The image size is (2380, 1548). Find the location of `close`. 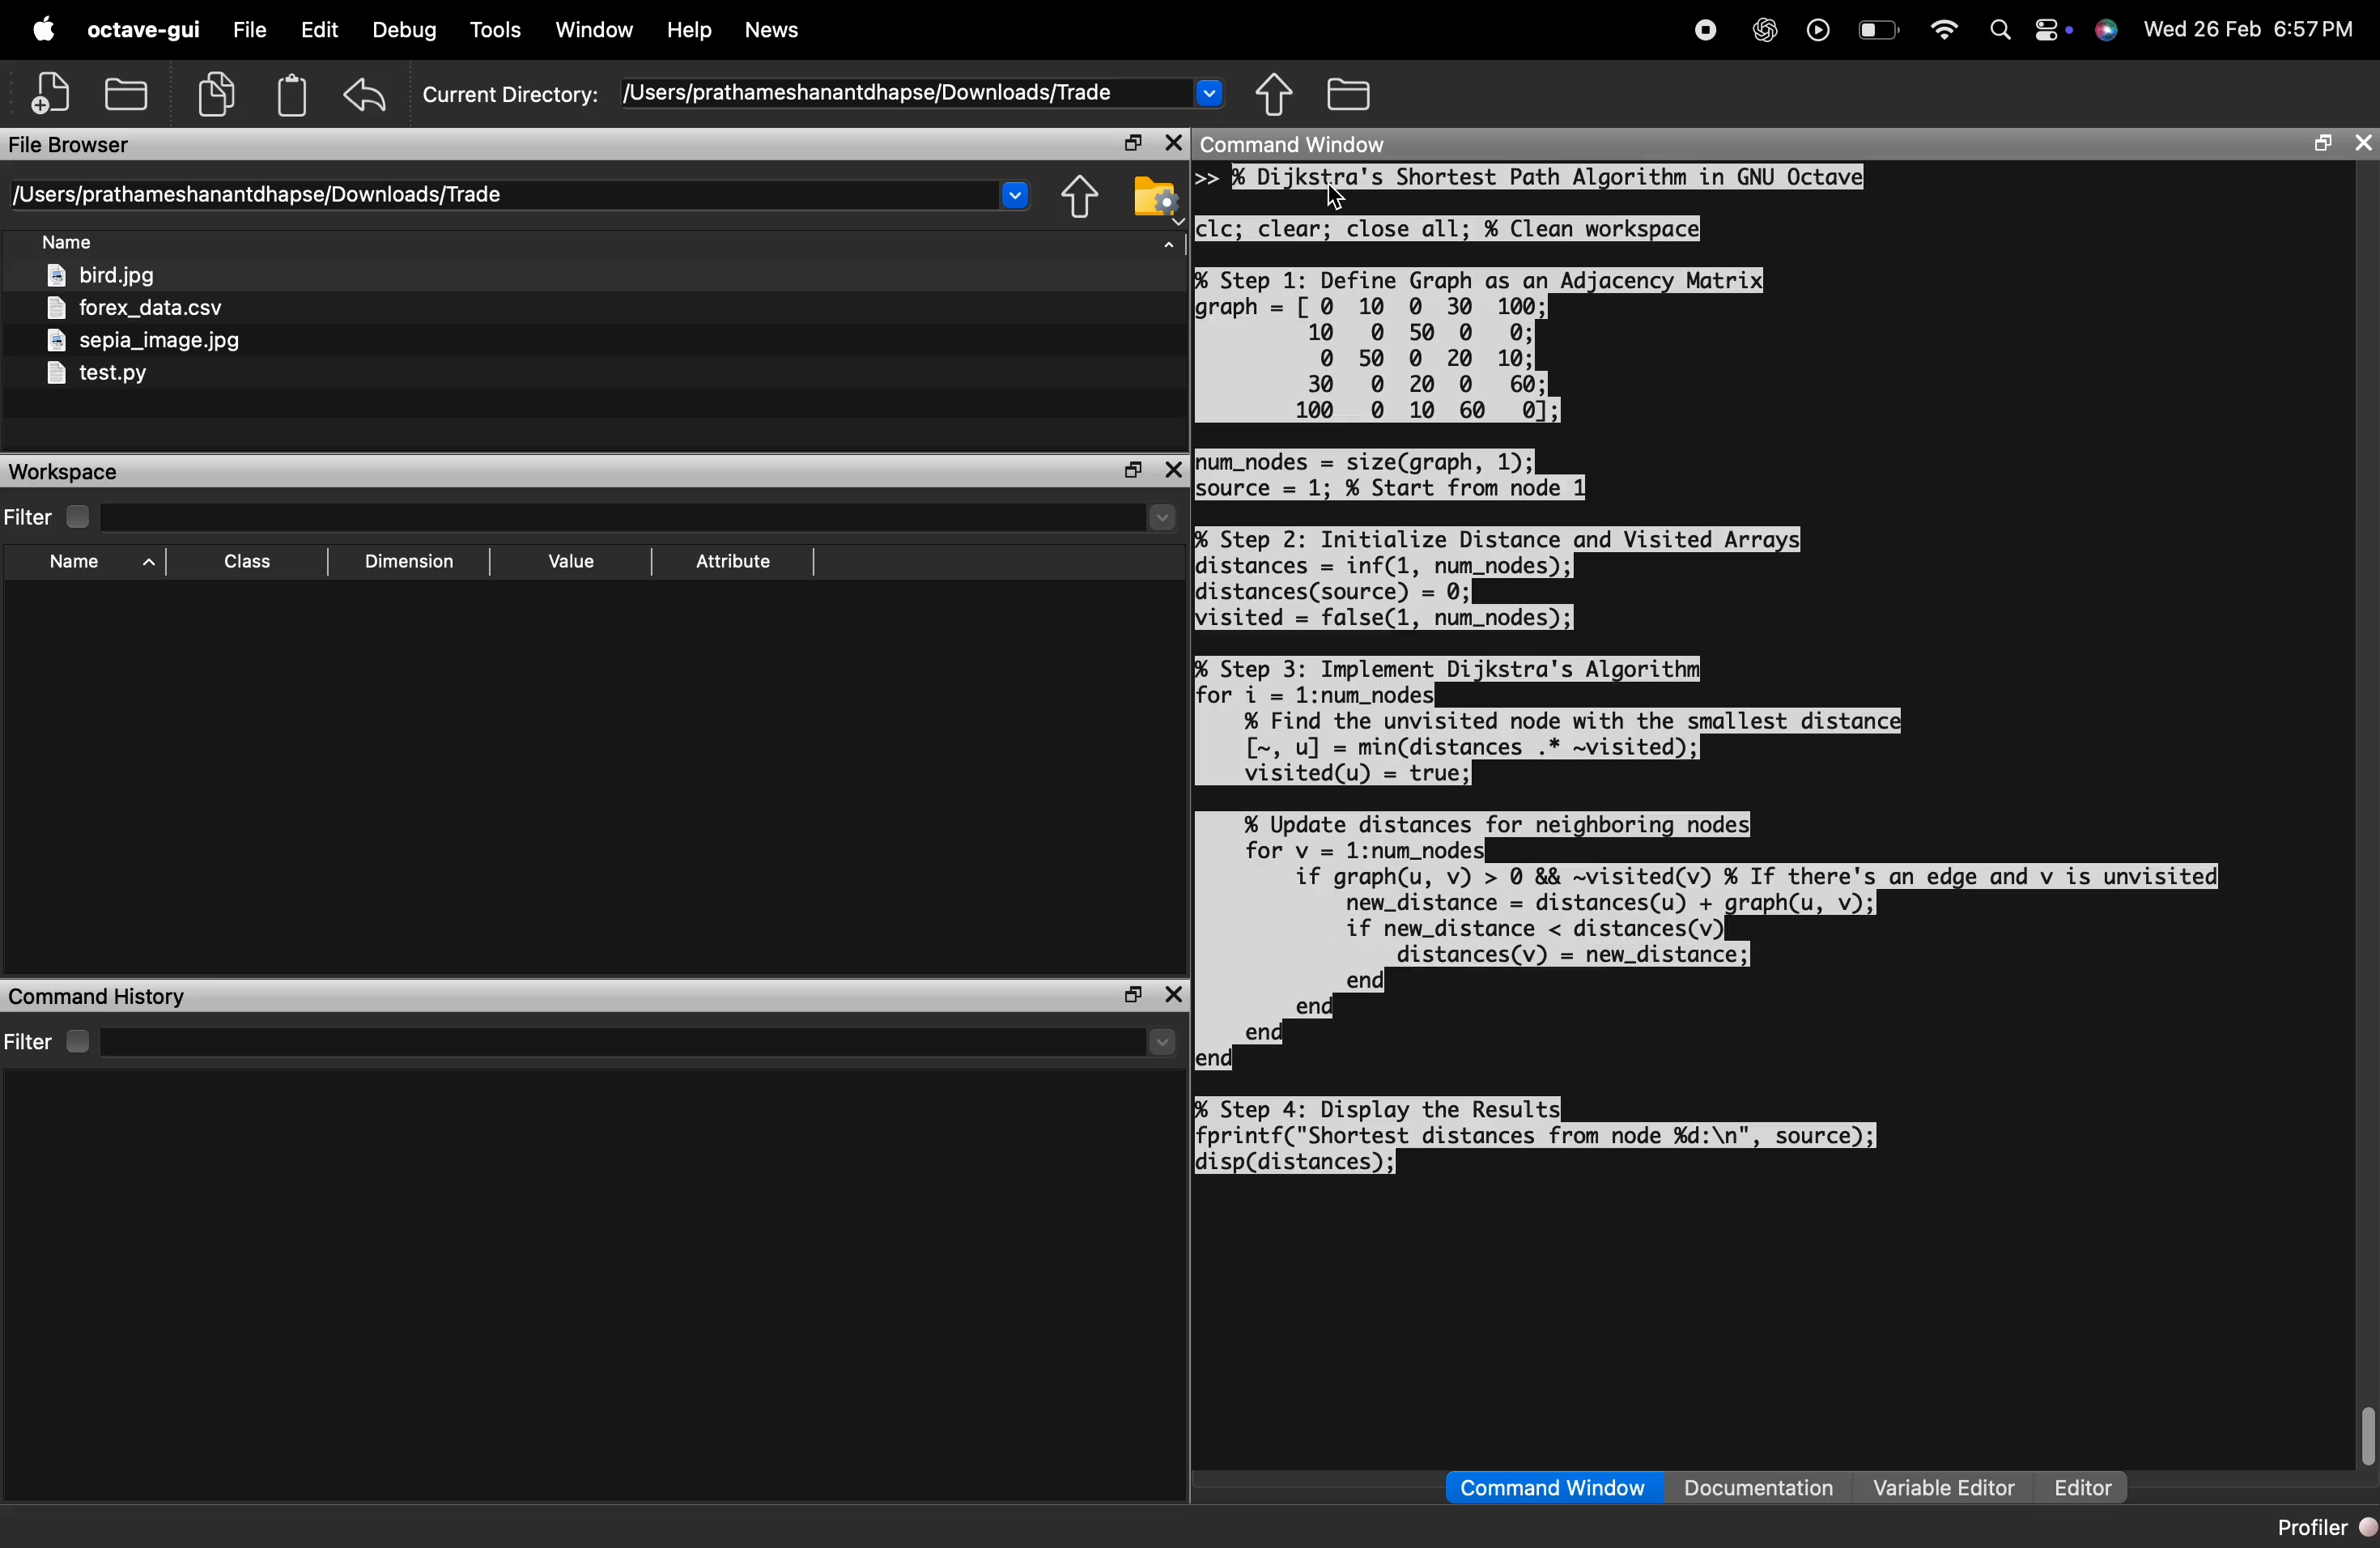

close is located at coordinates (1175, 996).